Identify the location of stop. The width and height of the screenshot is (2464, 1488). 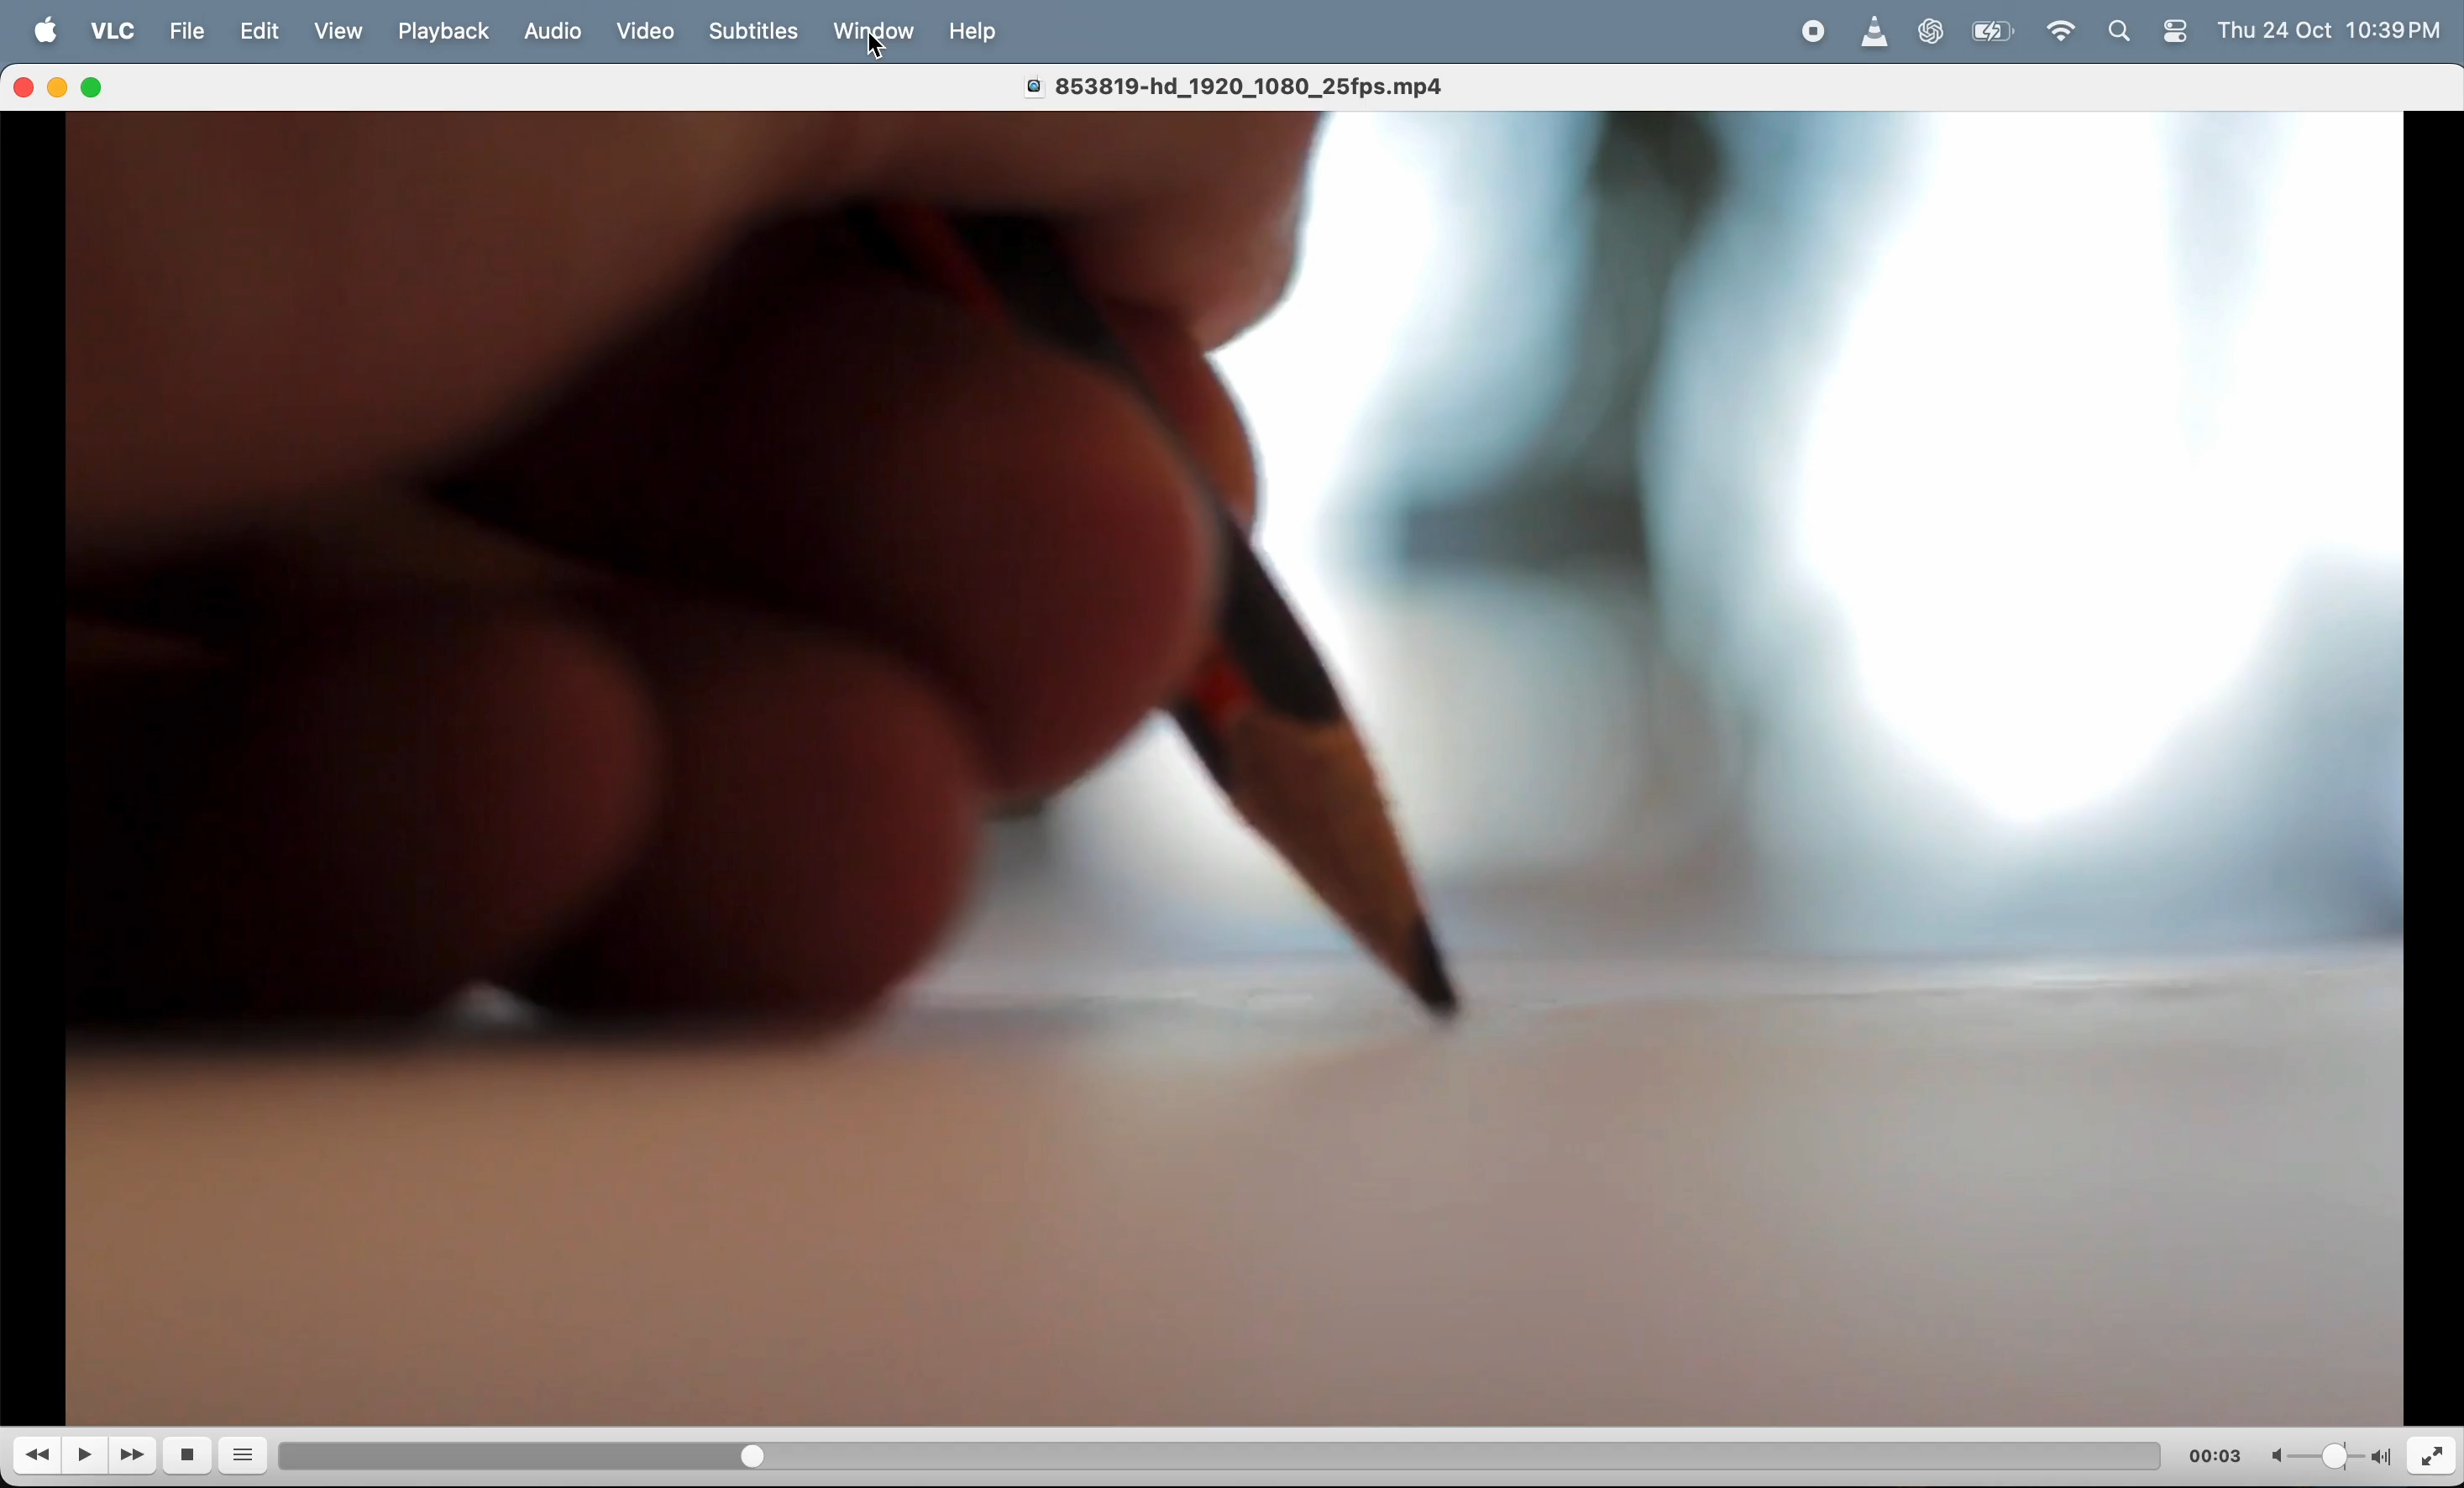
(193, 1456).